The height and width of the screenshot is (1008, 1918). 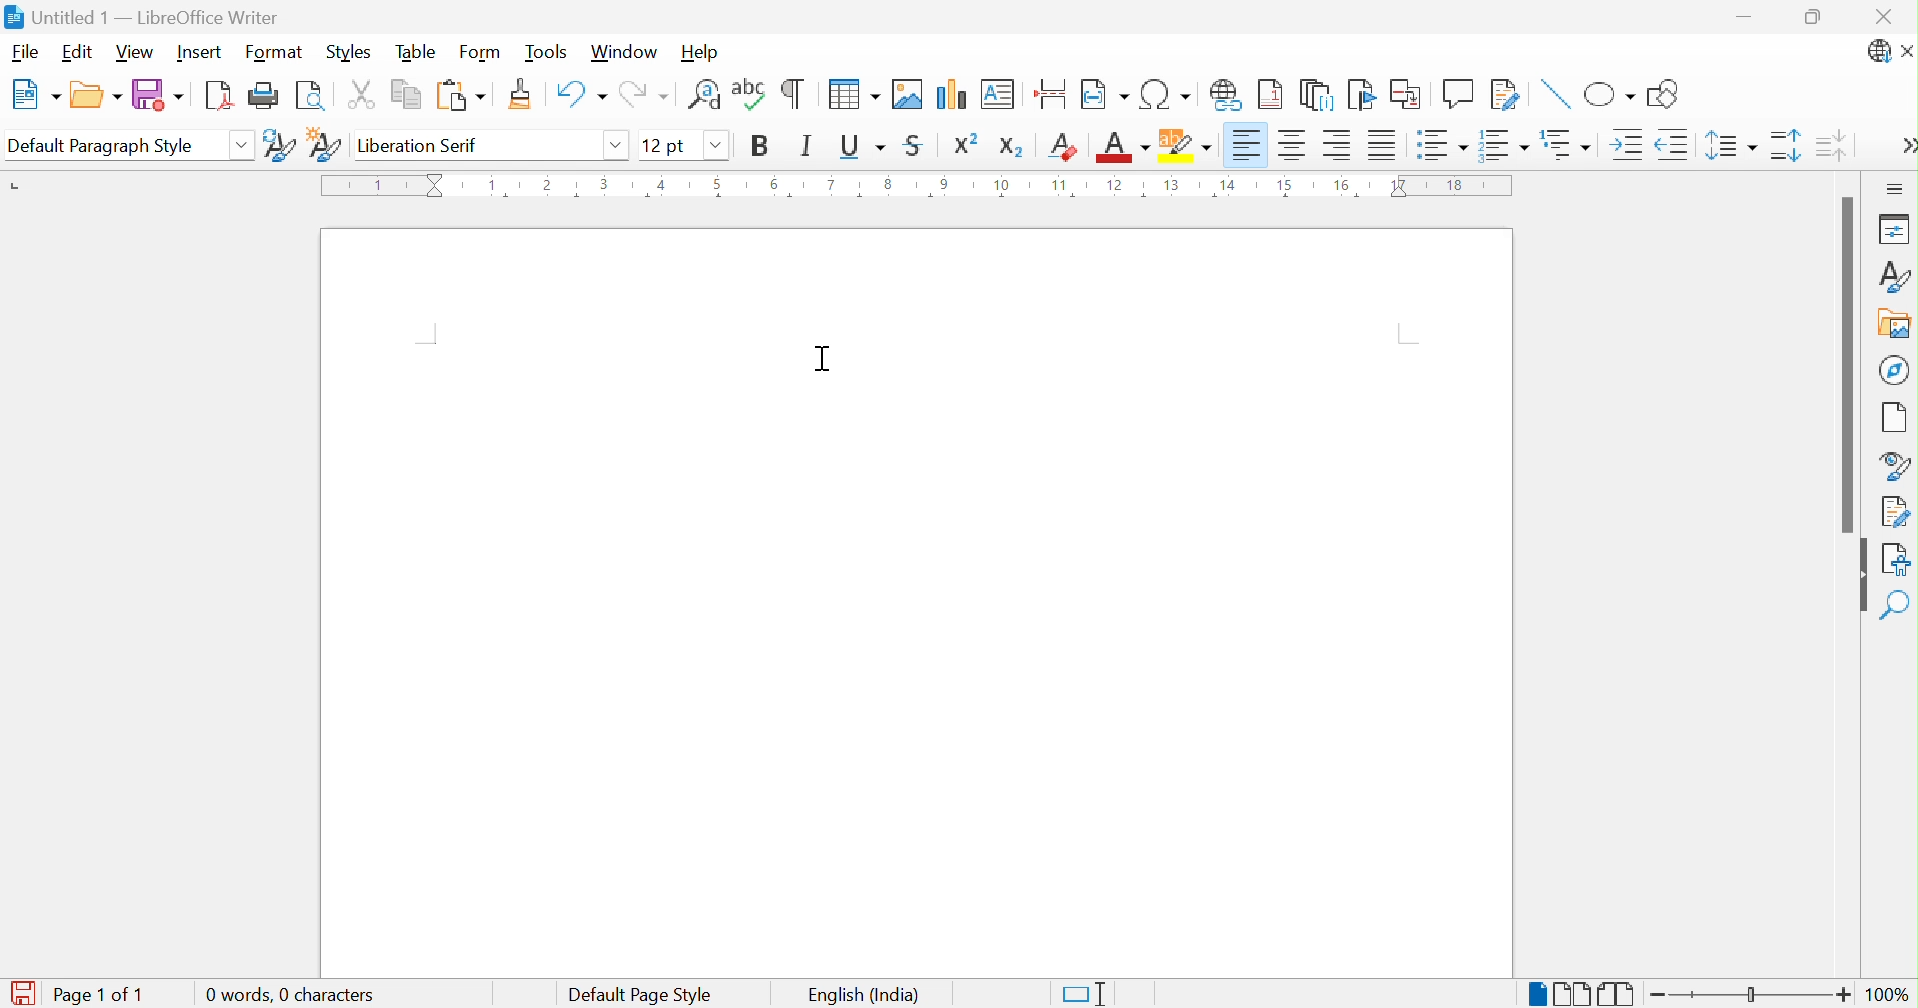 What do you see at coordinates (483, 50) in the screenshot?
I see `Form` at bounding box center [483, 50].